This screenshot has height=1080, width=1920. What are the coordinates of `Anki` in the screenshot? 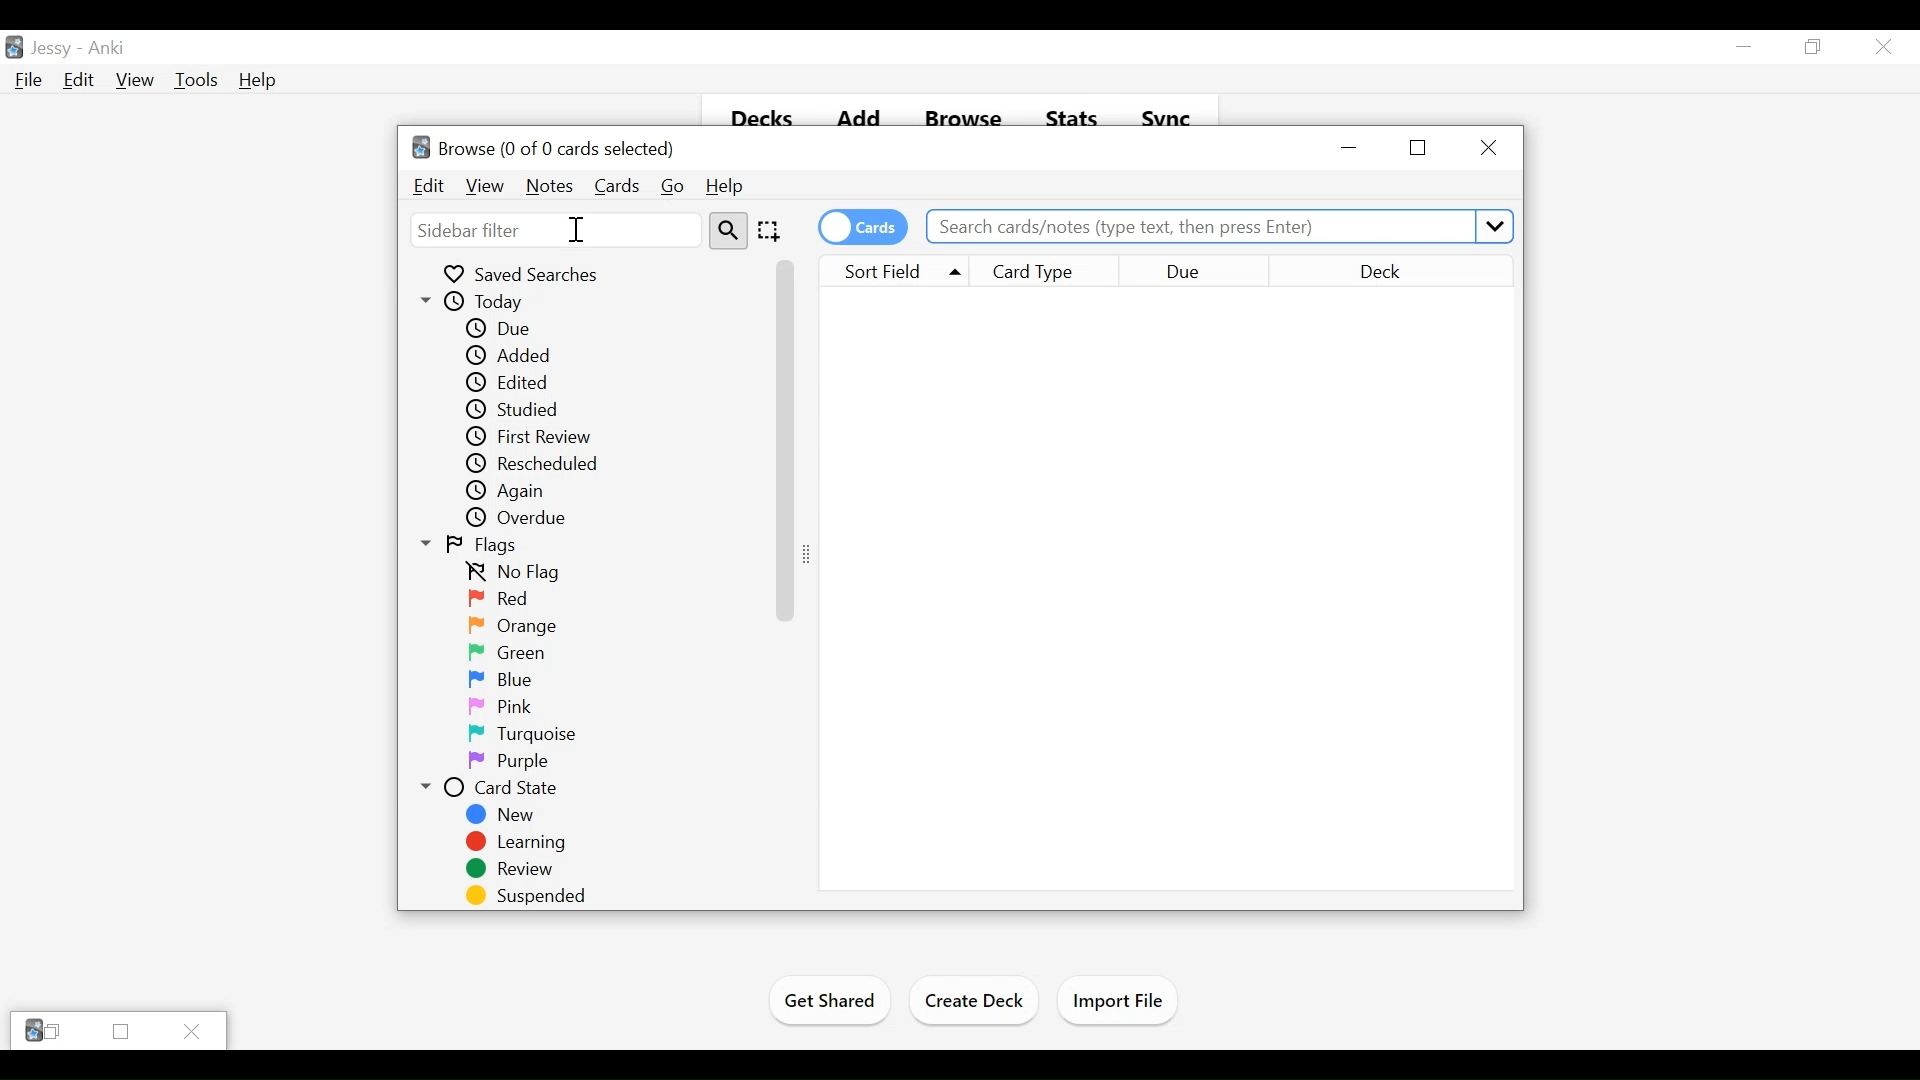 It's located at (106, 49).